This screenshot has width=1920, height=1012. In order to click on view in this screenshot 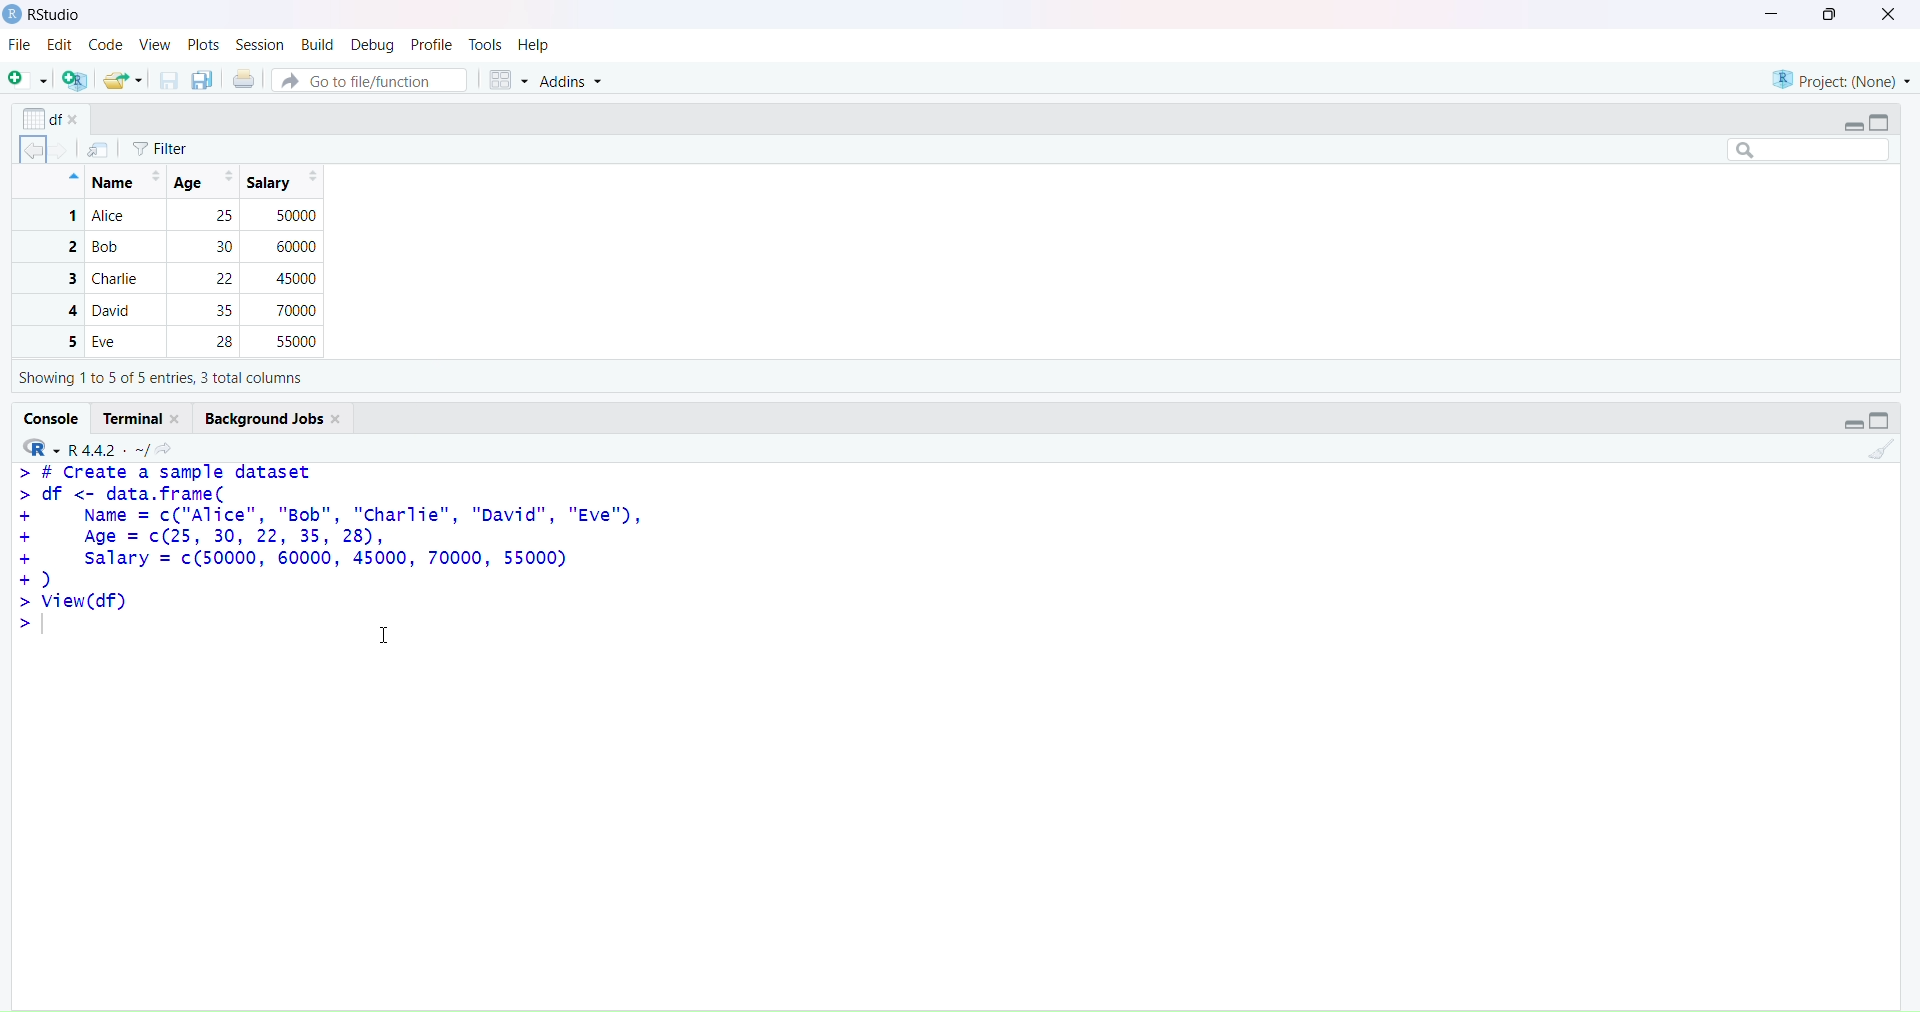, I will do `click(154, 43)`.